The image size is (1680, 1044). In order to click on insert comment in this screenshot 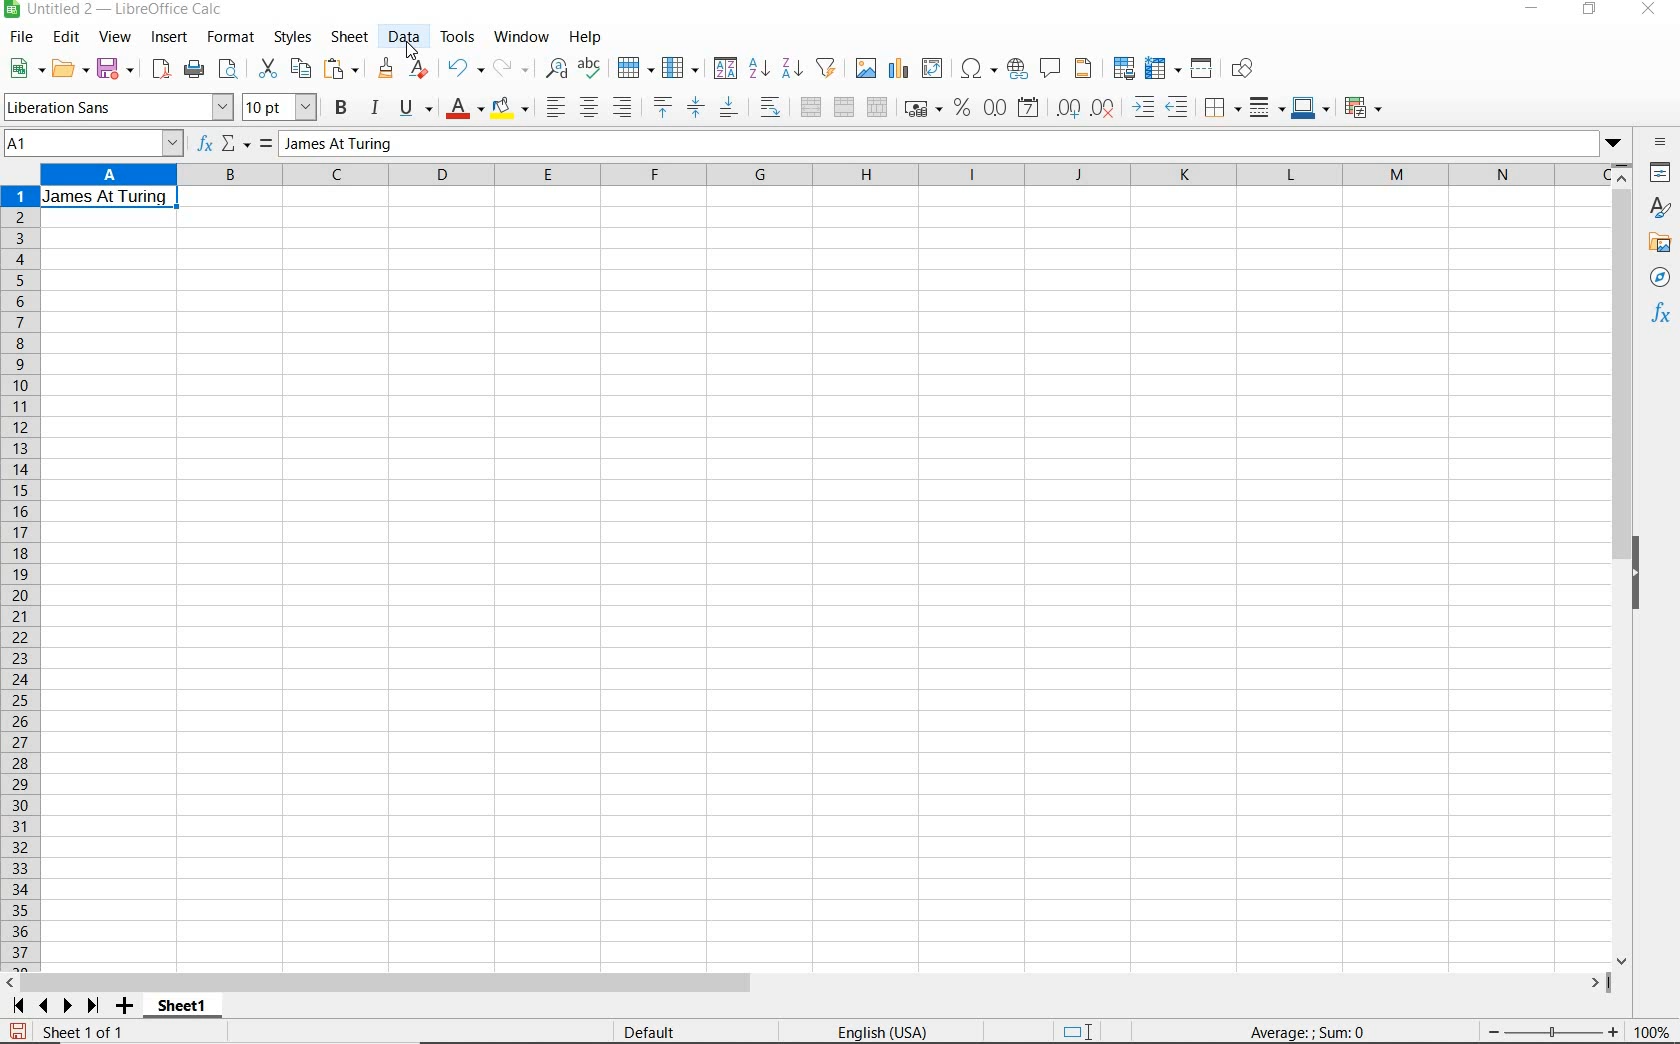, I will do `click(1052, 69)`.